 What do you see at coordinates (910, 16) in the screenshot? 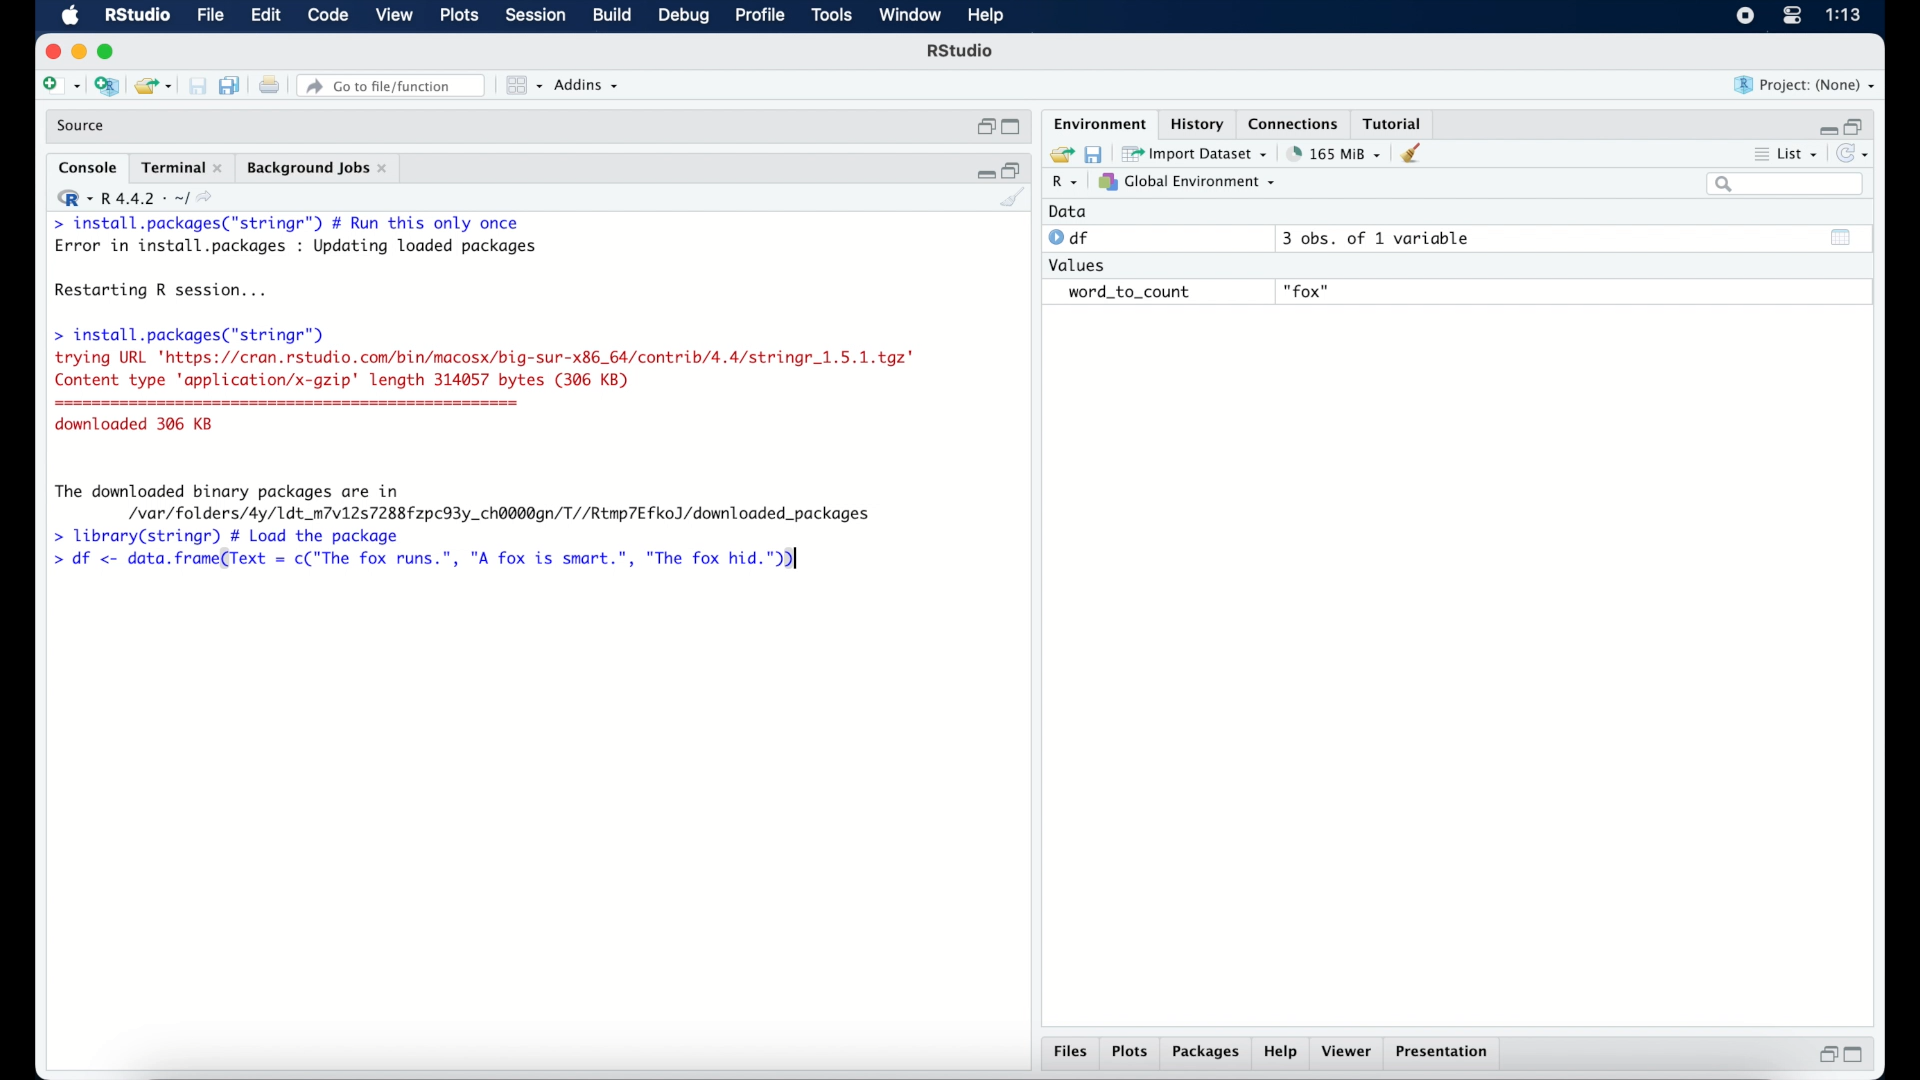
I see `window` at bounding box center [910, 16].